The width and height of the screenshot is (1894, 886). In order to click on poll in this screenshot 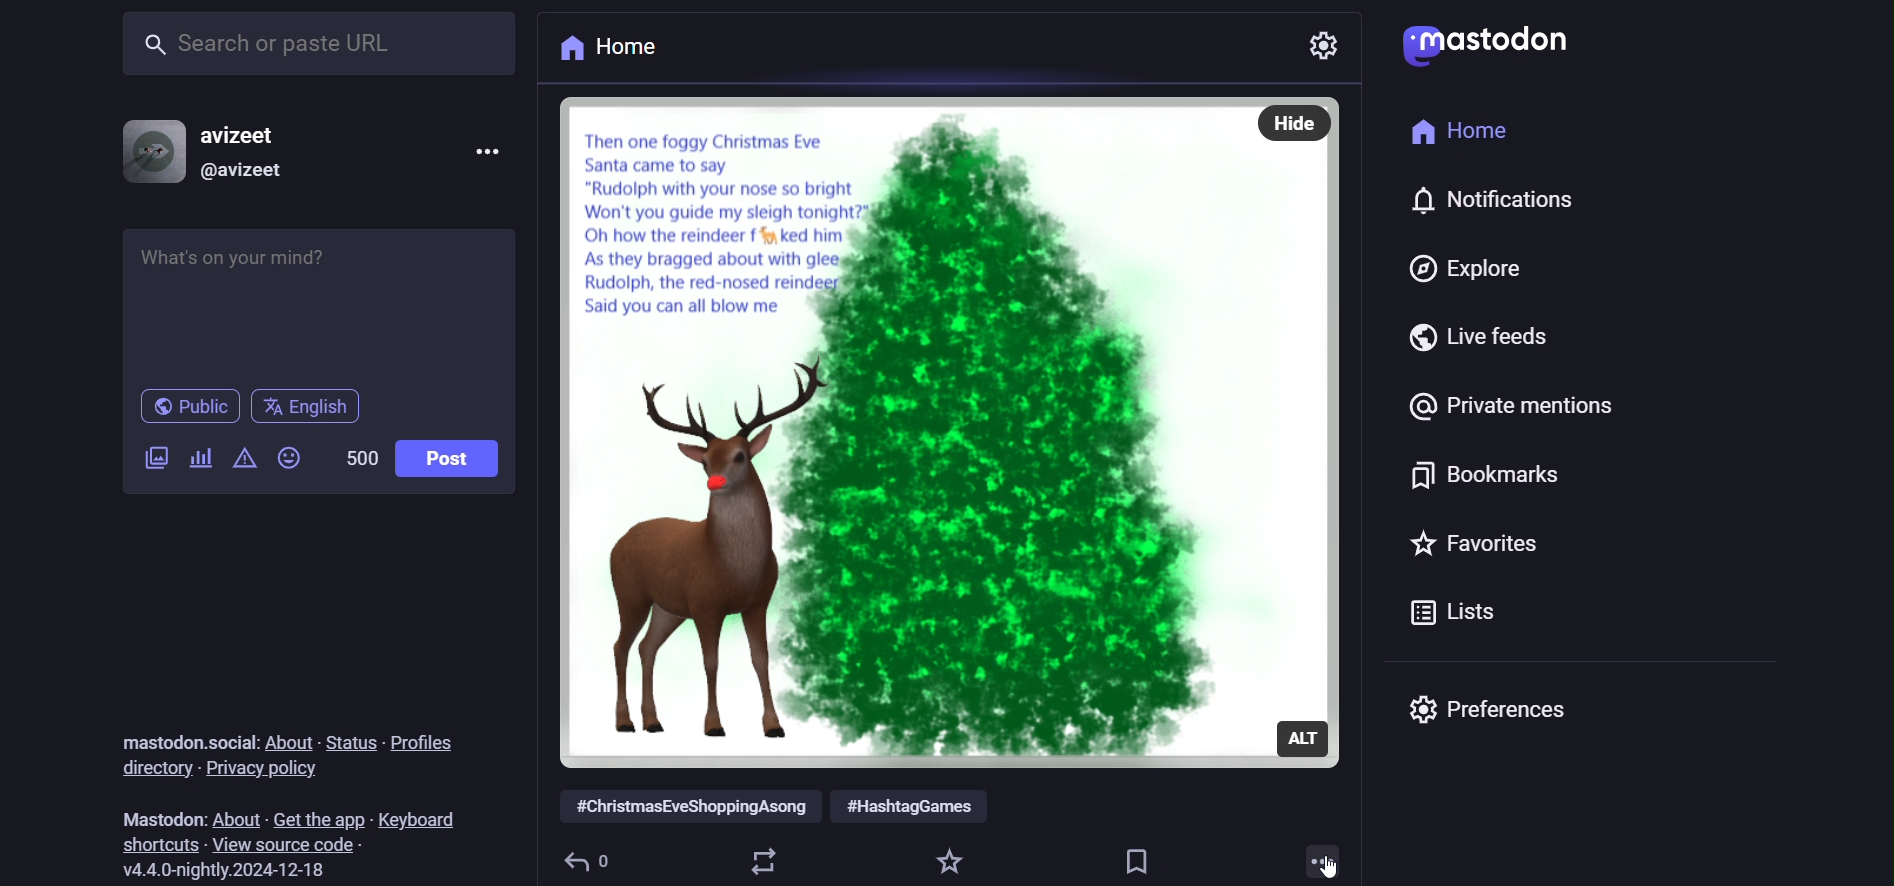, I will do `click(199, 457)`.